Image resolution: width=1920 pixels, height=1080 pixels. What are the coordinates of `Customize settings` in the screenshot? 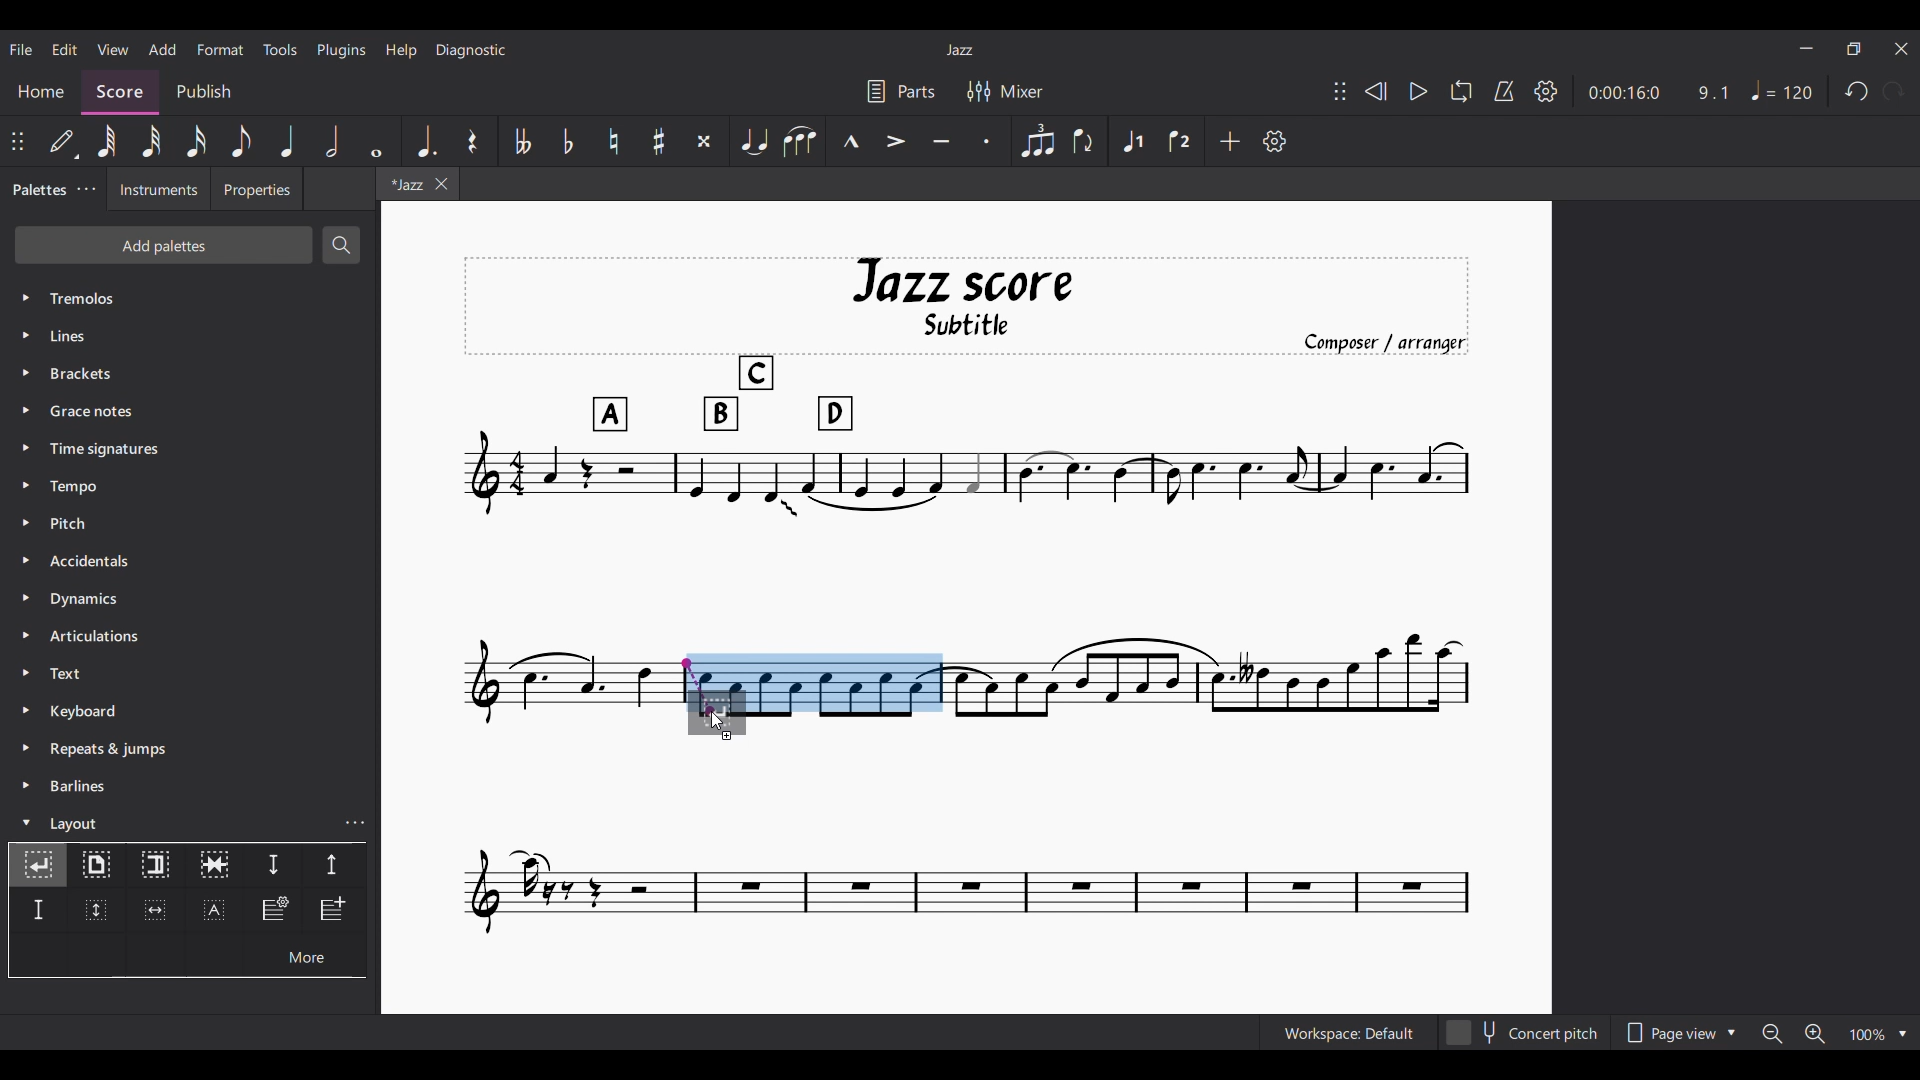 It's located at (1274, 141).